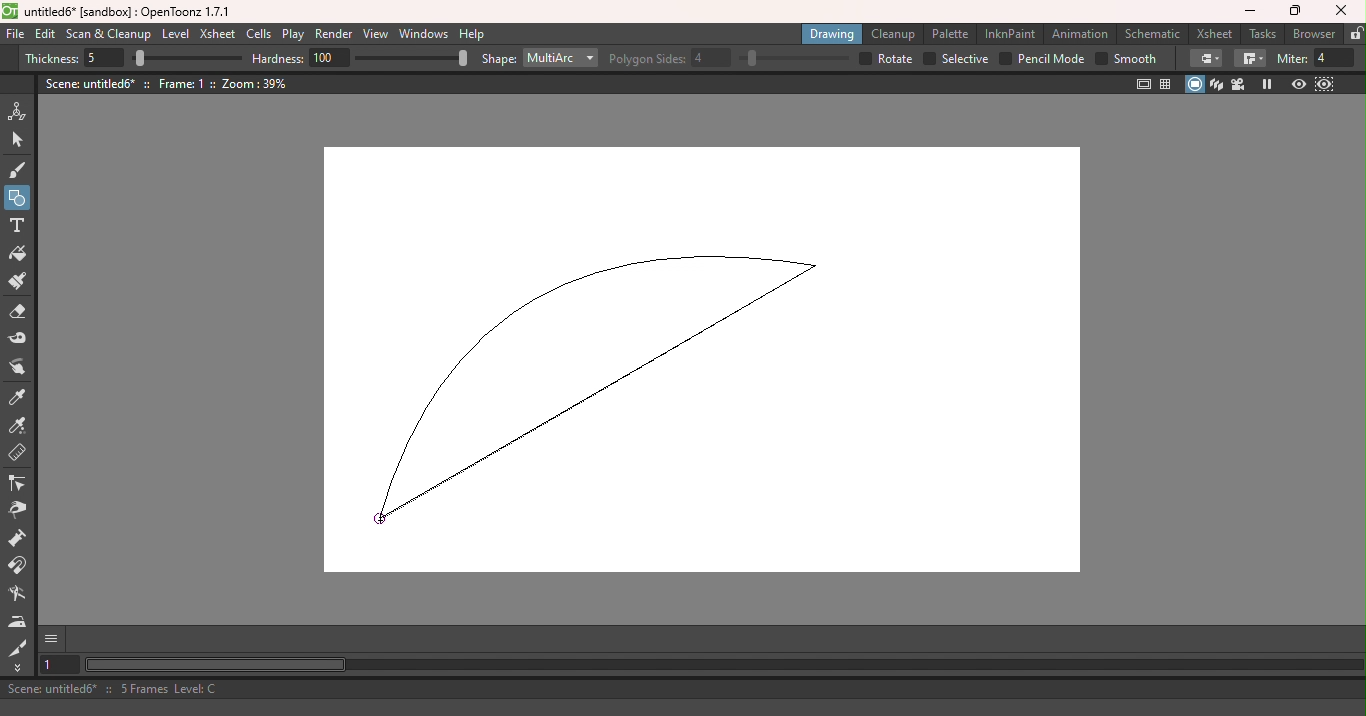 The image size is (1366, 716). I want to click on Browser, so click(1314, 33).